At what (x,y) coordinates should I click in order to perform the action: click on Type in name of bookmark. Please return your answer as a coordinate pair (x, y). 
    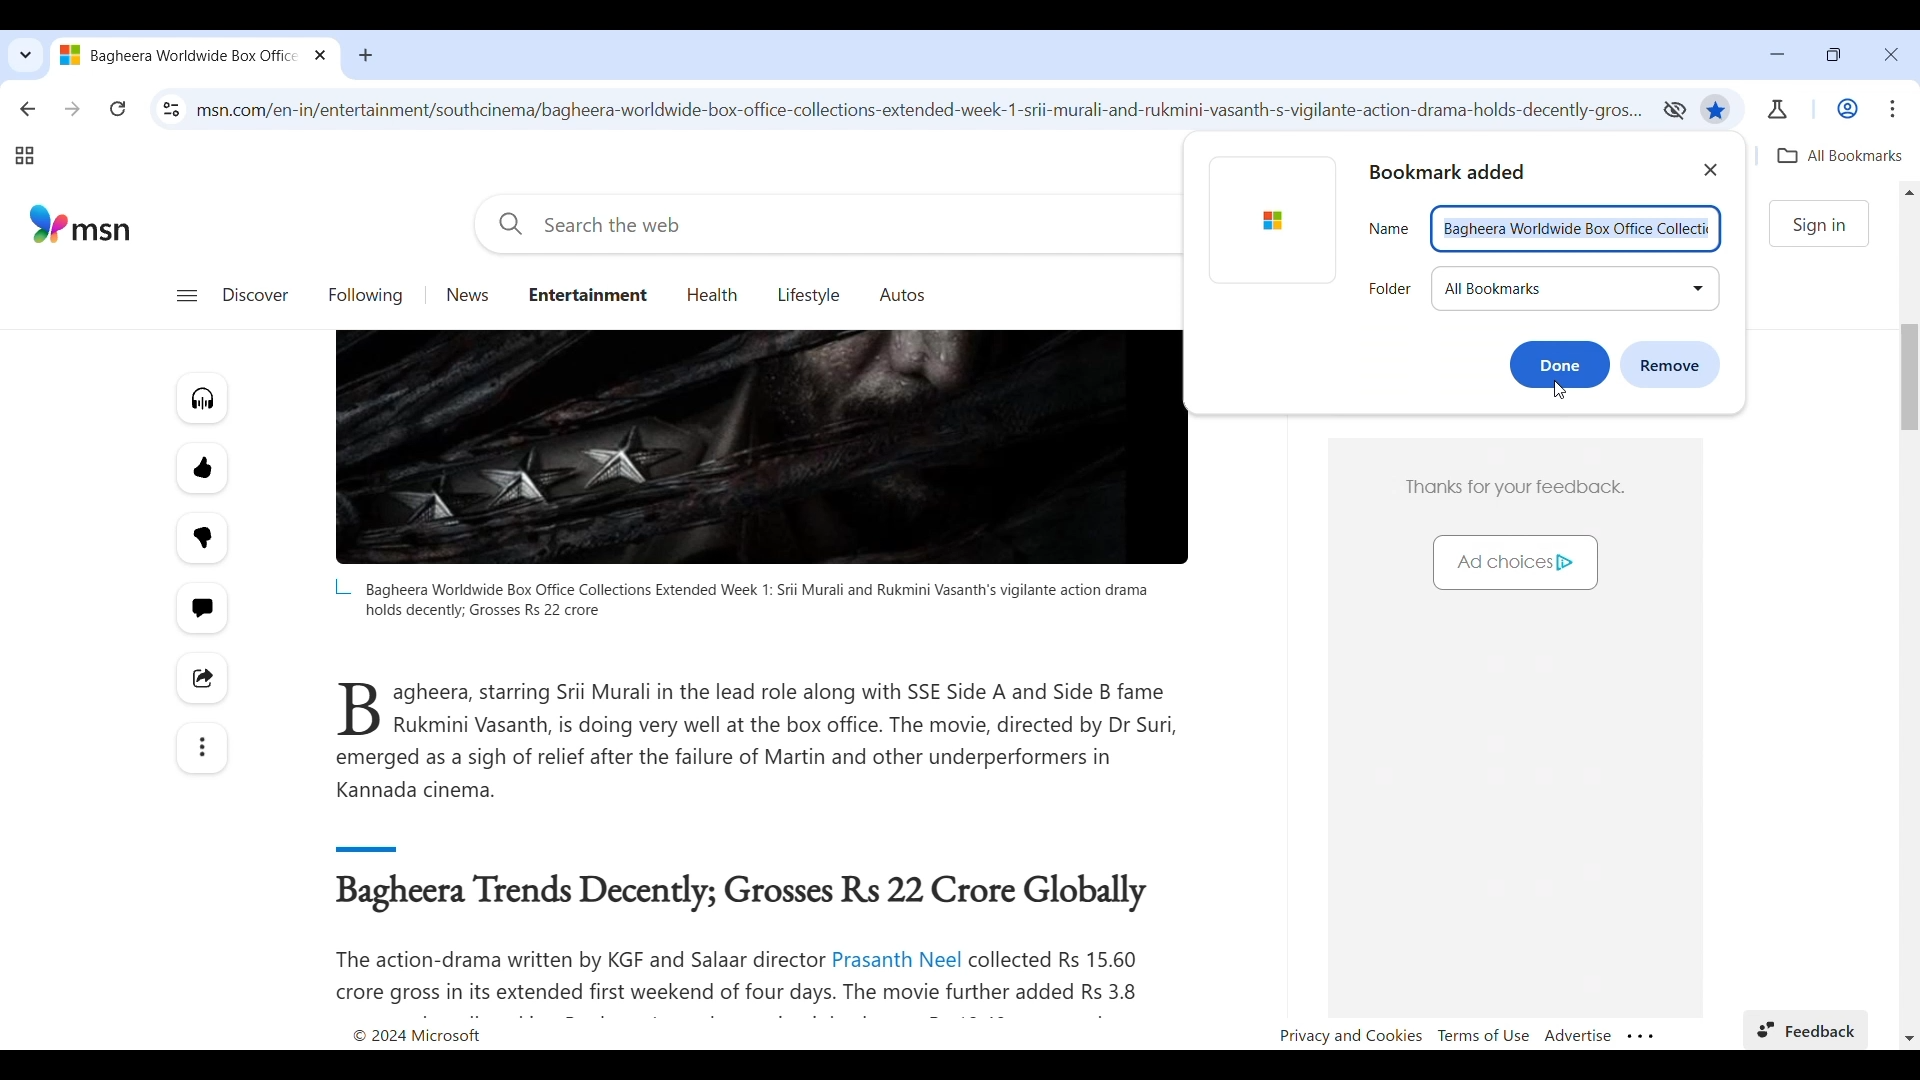
    Looking at the image, I should click on (1577, 229).